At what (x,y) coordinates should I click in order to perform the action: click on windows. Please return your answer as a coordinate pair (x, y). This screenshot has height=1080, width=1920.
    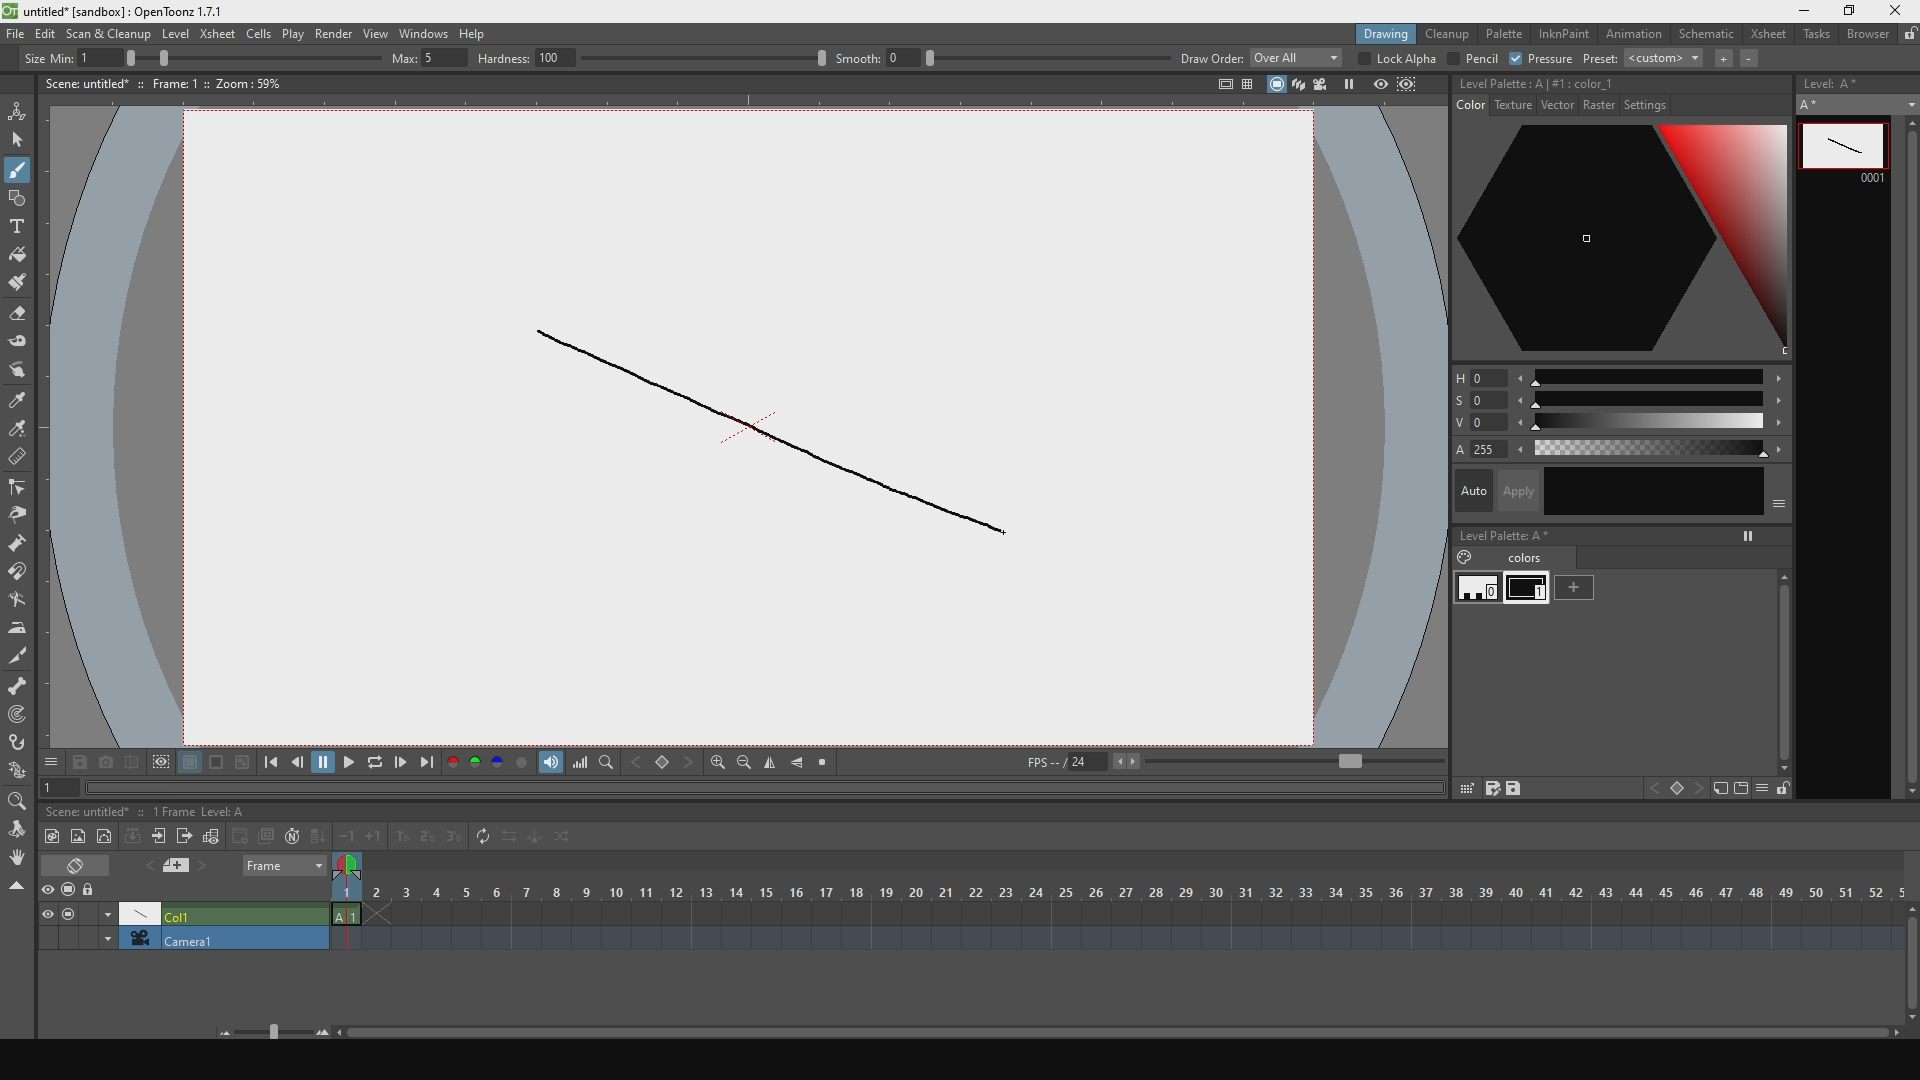
    Looking at the image, I should click on (422, 30).